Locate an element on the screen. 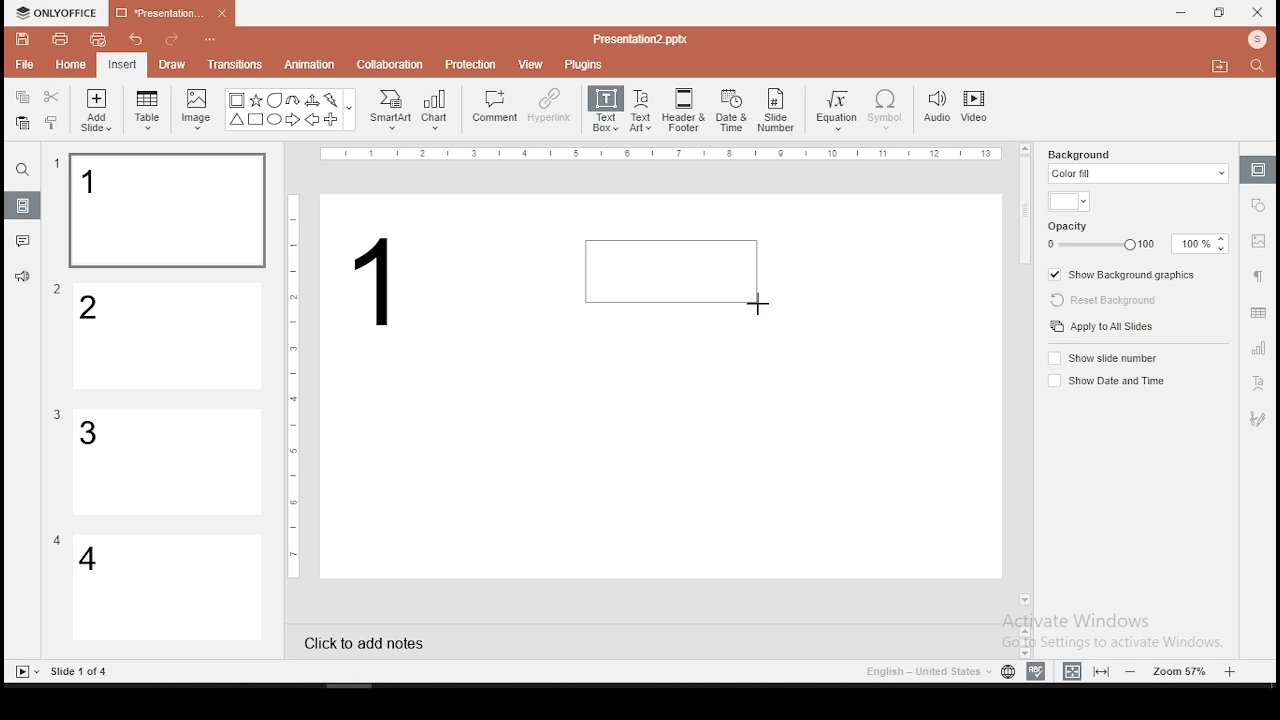 The height and width of the screenshot is (720, 1280). draw is located at coordinates (173, 64).